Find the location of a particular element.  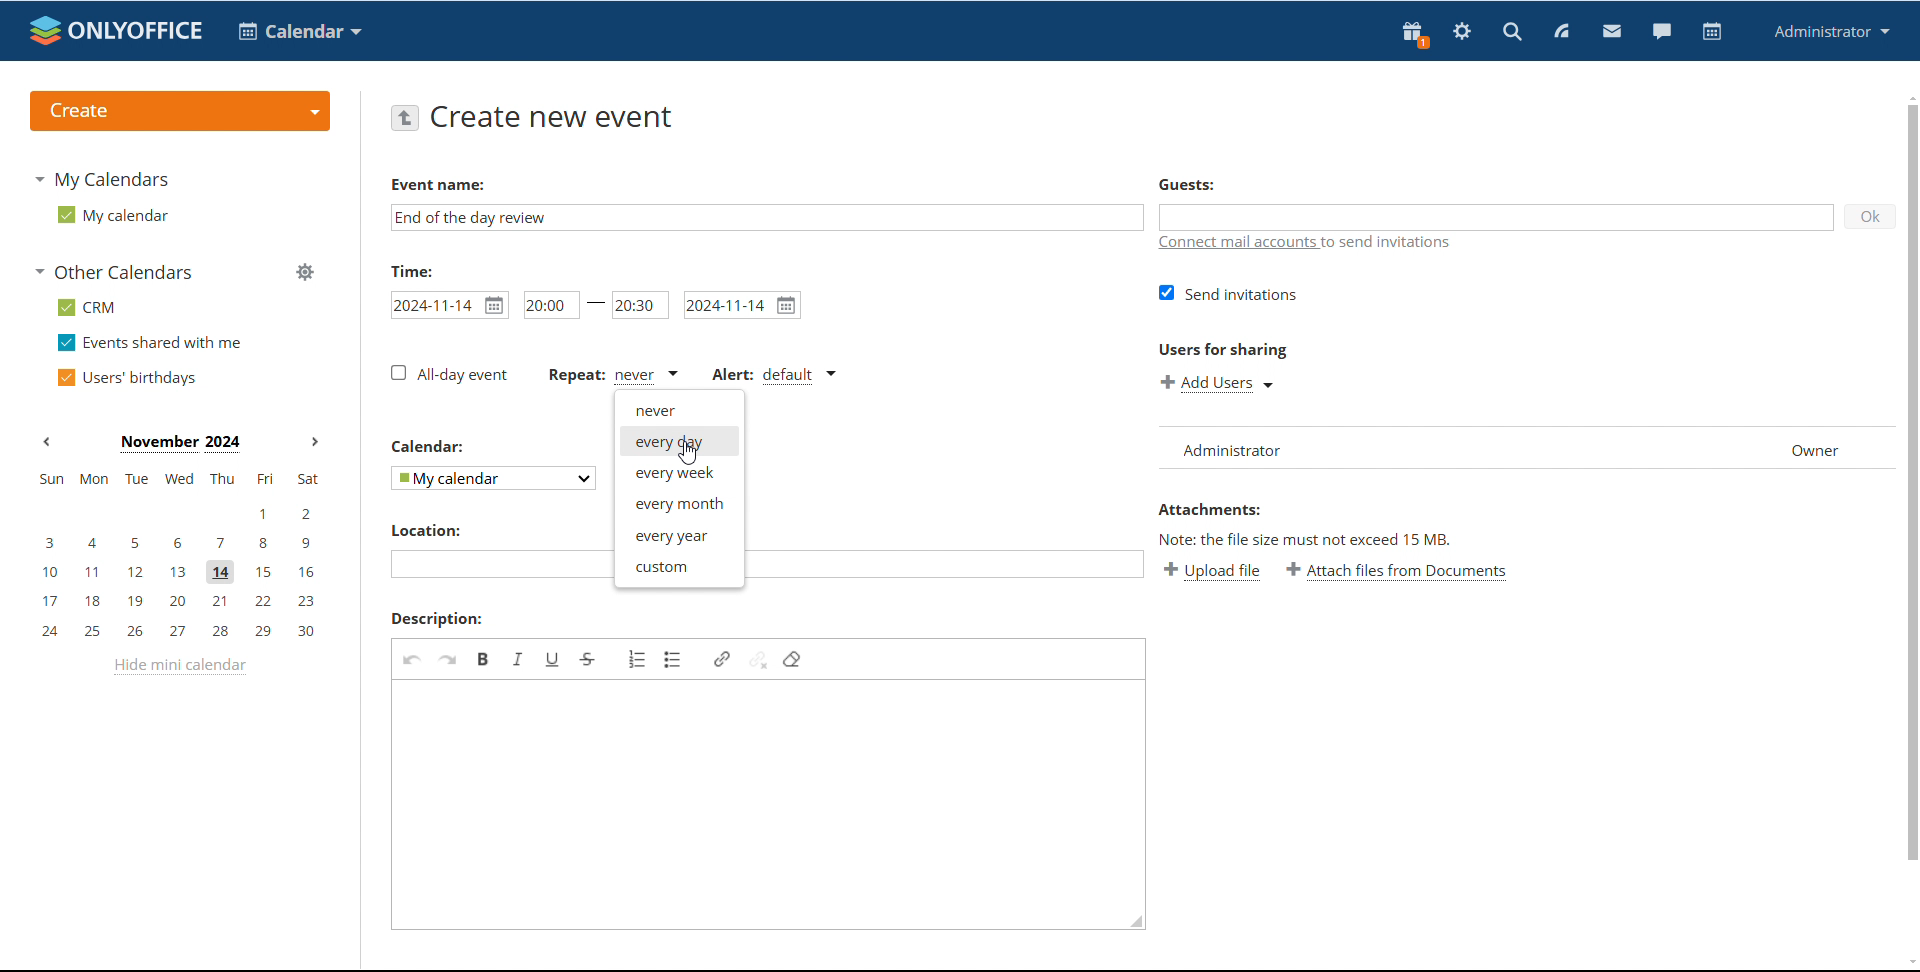

insert/remove numbered list is located at coordinates (638, 659).